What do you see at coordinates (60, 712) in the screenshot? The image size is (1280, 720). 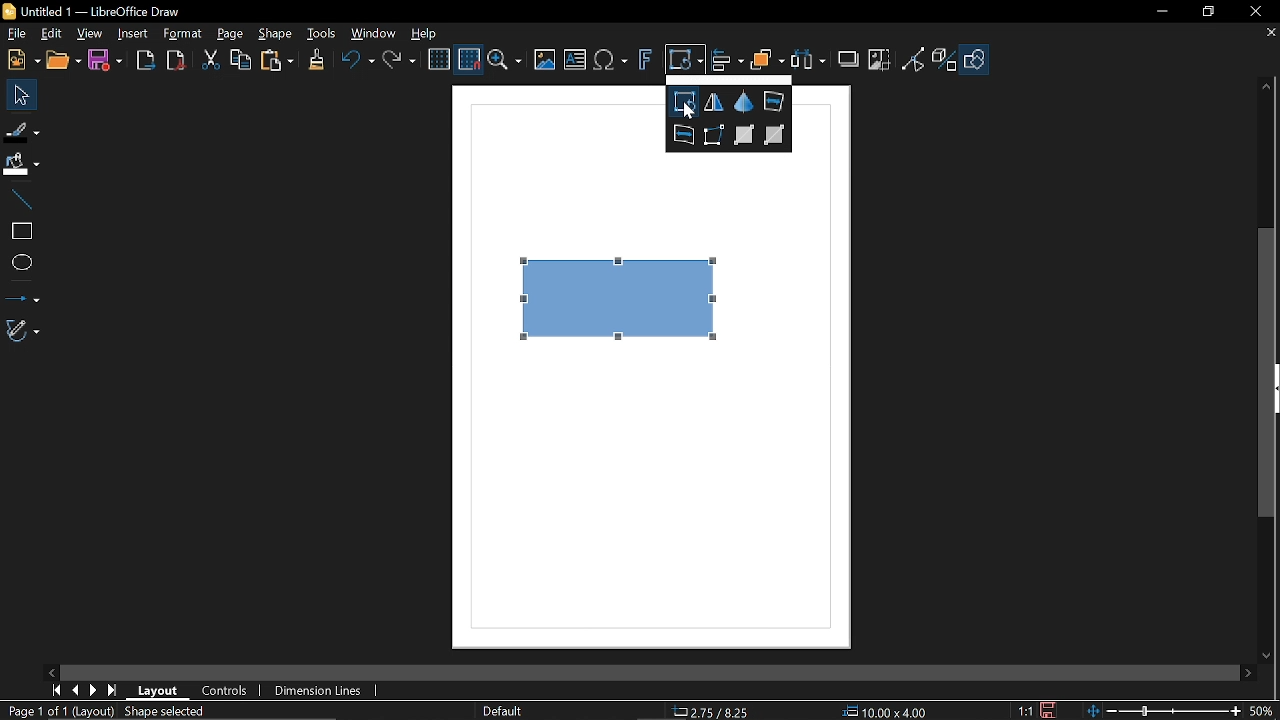 I see `Page 1 of 1 (Layout)` at bounding box center [60, 712].